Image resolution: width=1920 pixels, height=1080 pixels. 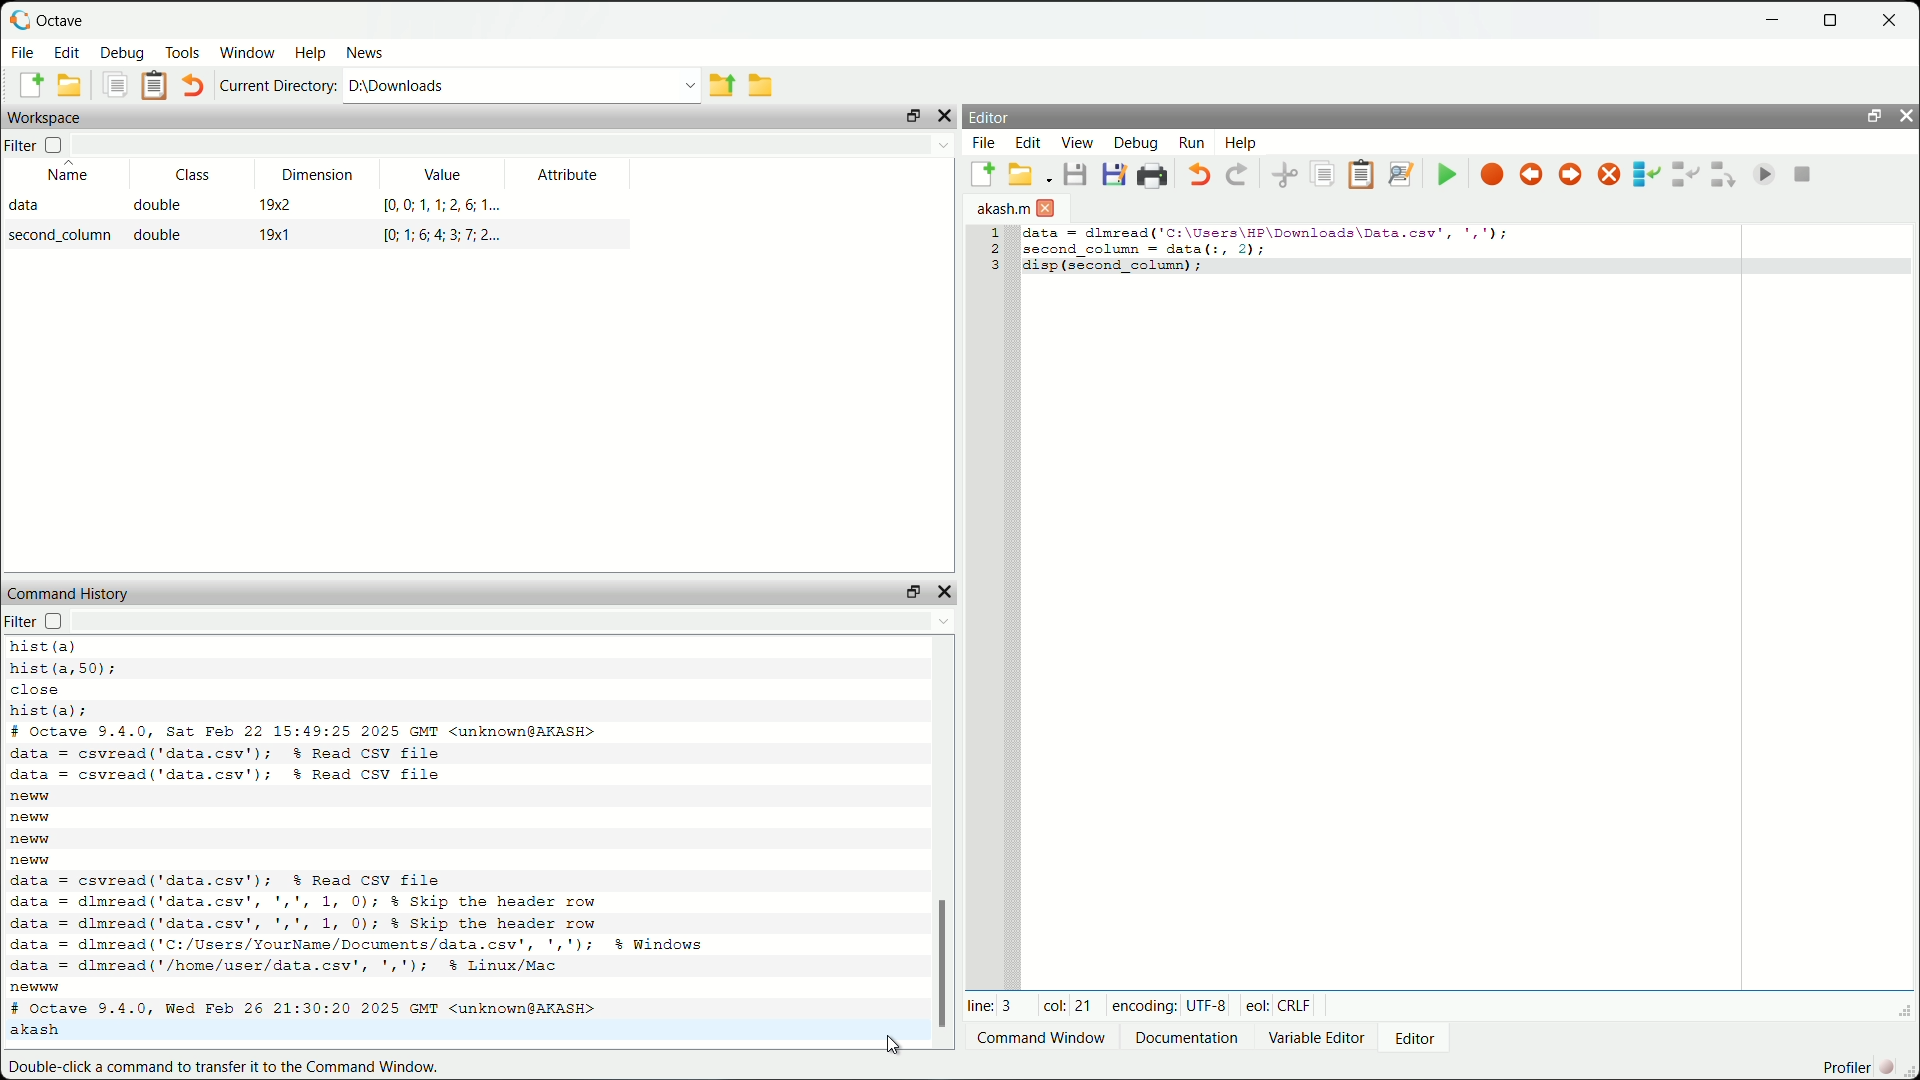 What do you see at coordinates (1078, 178) in the screenshot?
I see `save file` at bounding box center [1078, 178].